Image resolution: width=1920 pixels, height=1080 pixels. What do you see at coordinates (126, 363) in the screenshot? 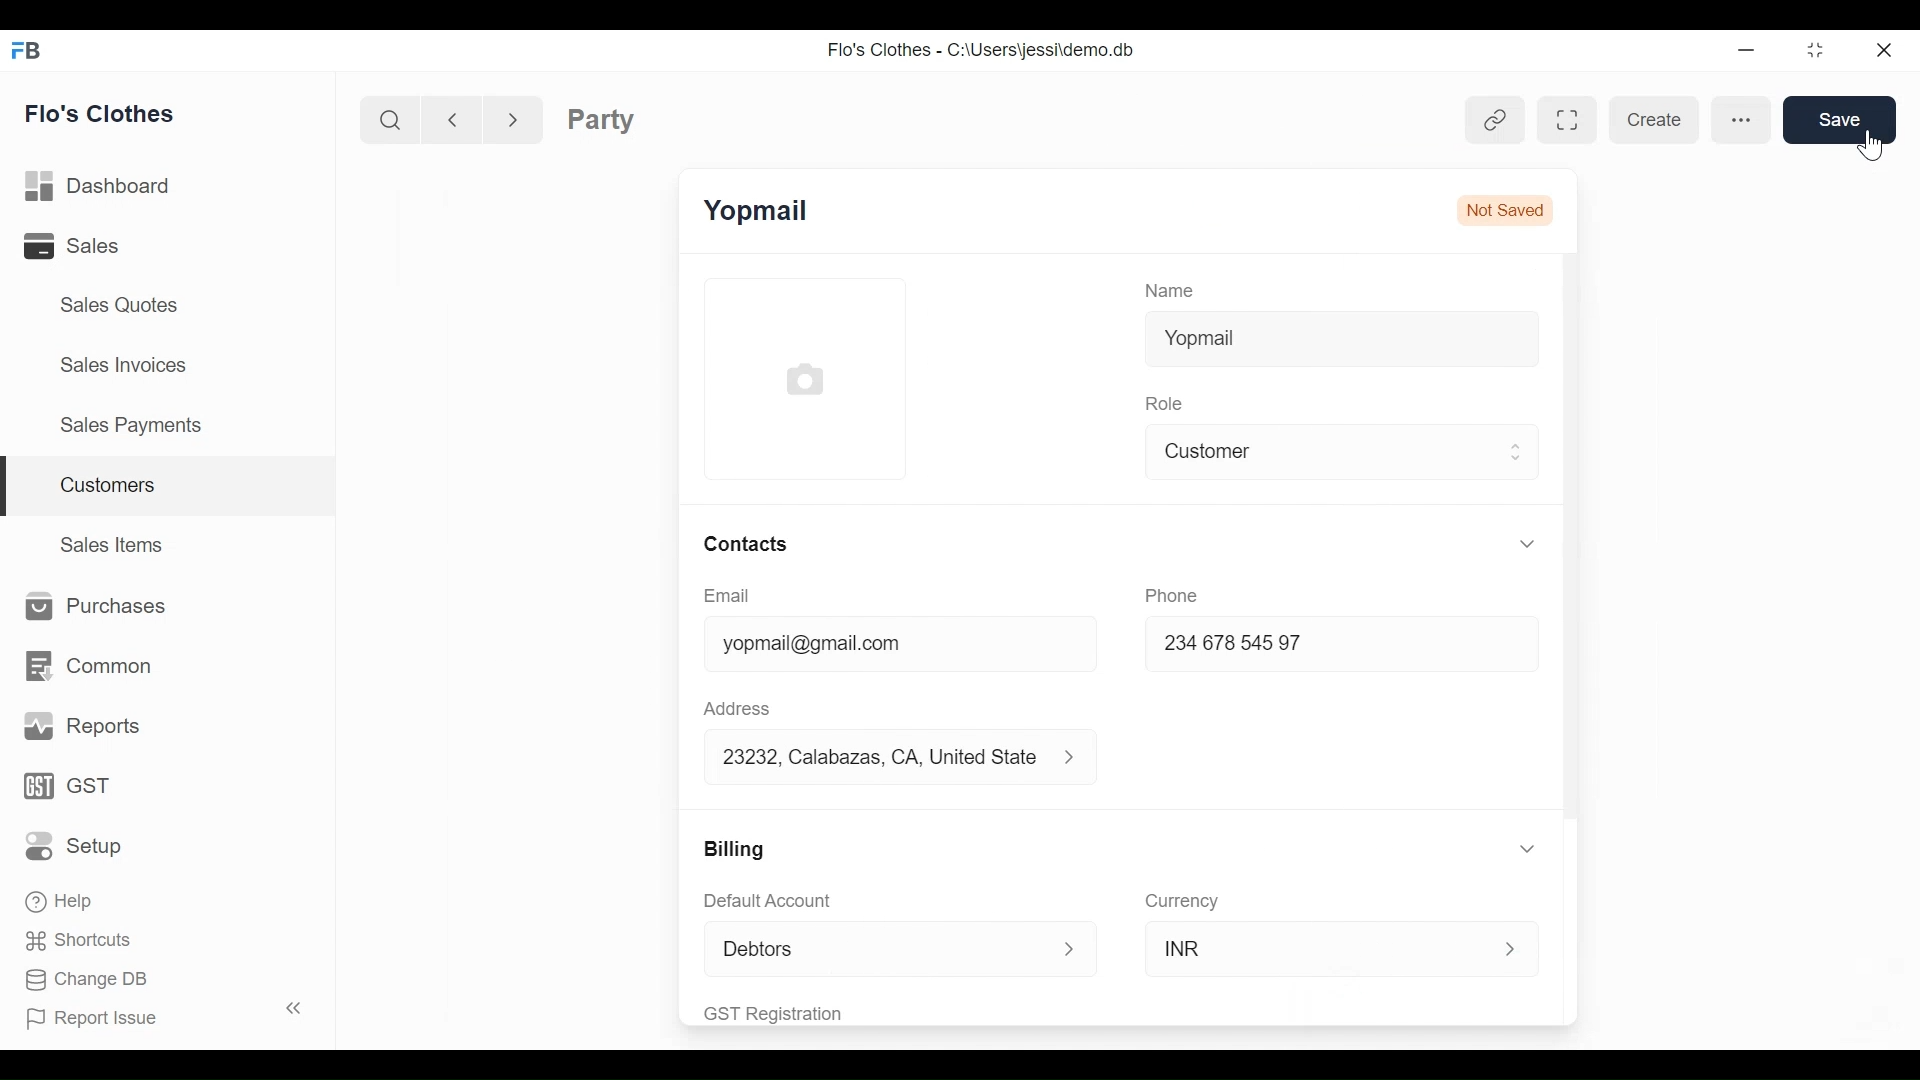
I see `Sales Invoices` at bounding box center [126, 363].